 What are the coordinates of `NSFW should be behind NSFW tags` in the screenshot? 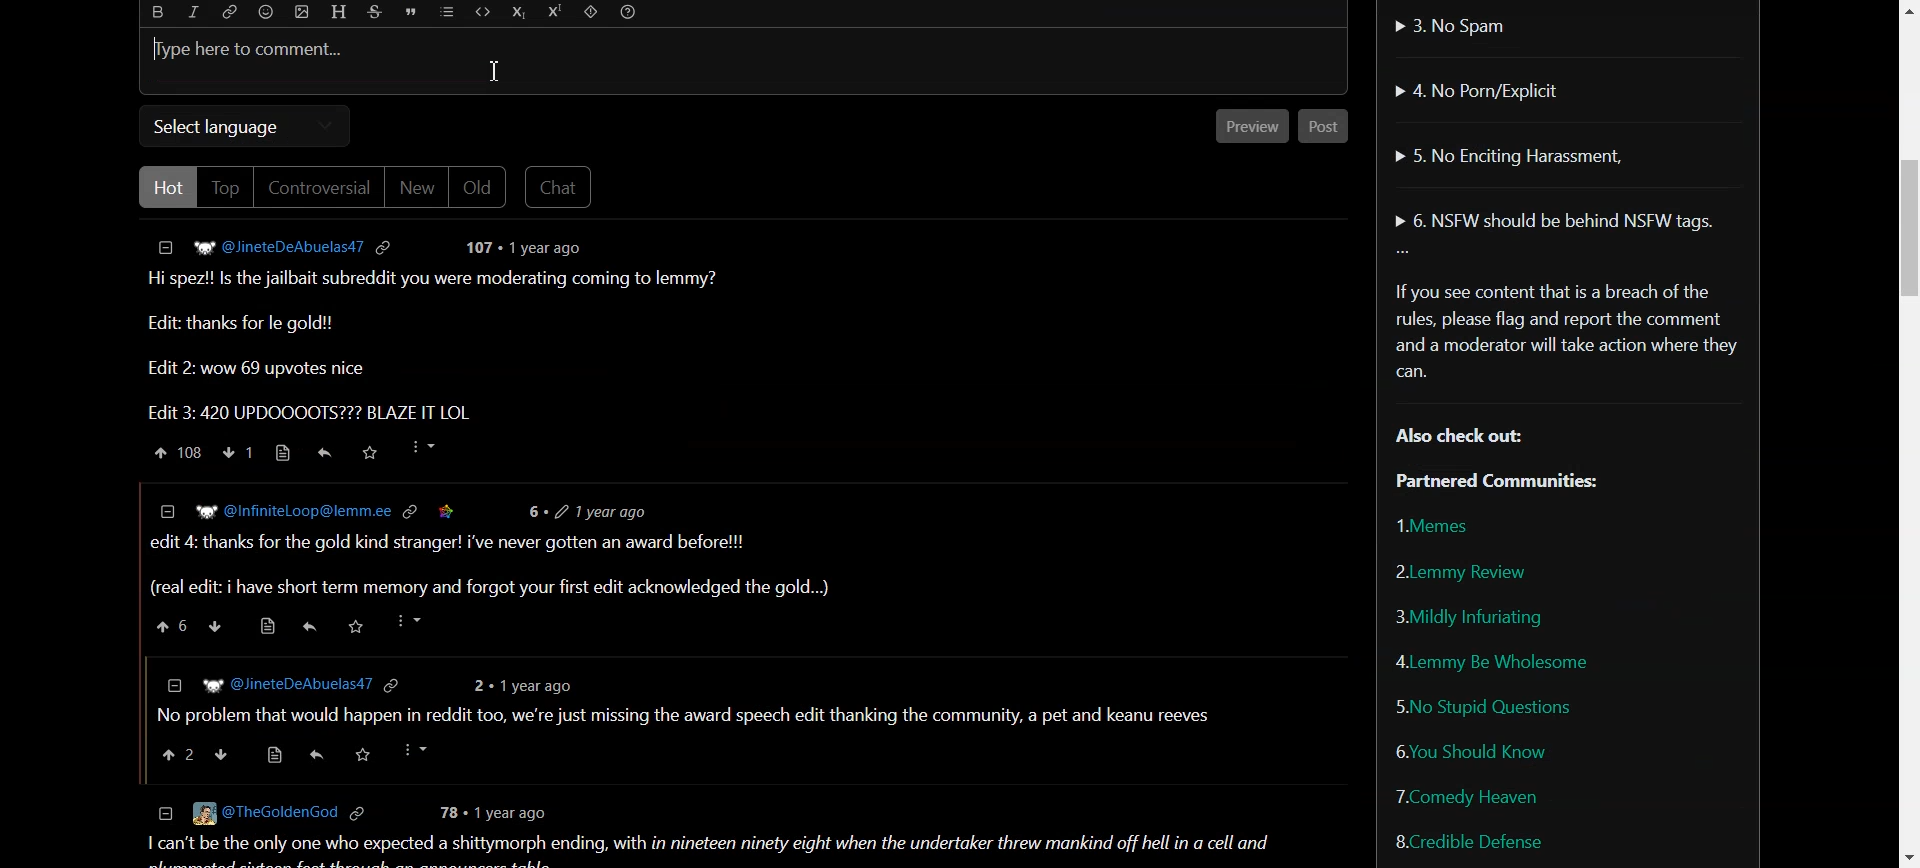 It's located at (1559, 222).